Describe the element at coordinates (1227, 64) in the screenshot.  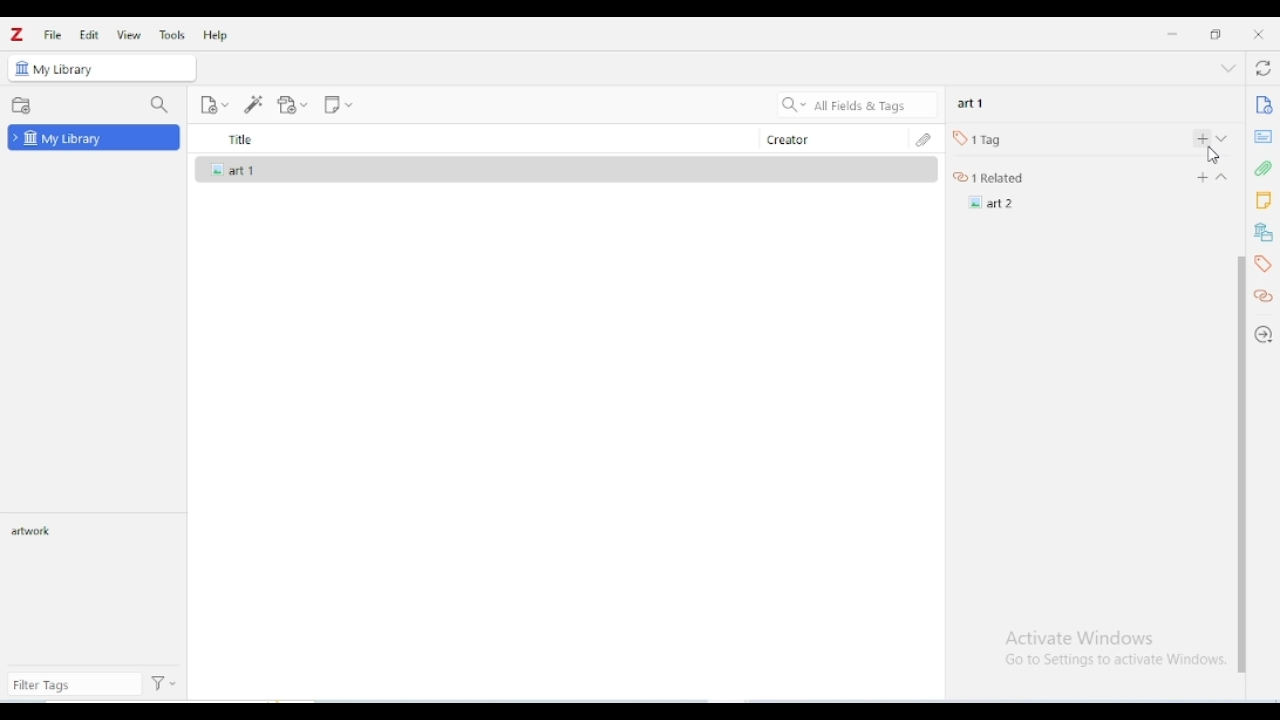
I see `collapse section` at that location.